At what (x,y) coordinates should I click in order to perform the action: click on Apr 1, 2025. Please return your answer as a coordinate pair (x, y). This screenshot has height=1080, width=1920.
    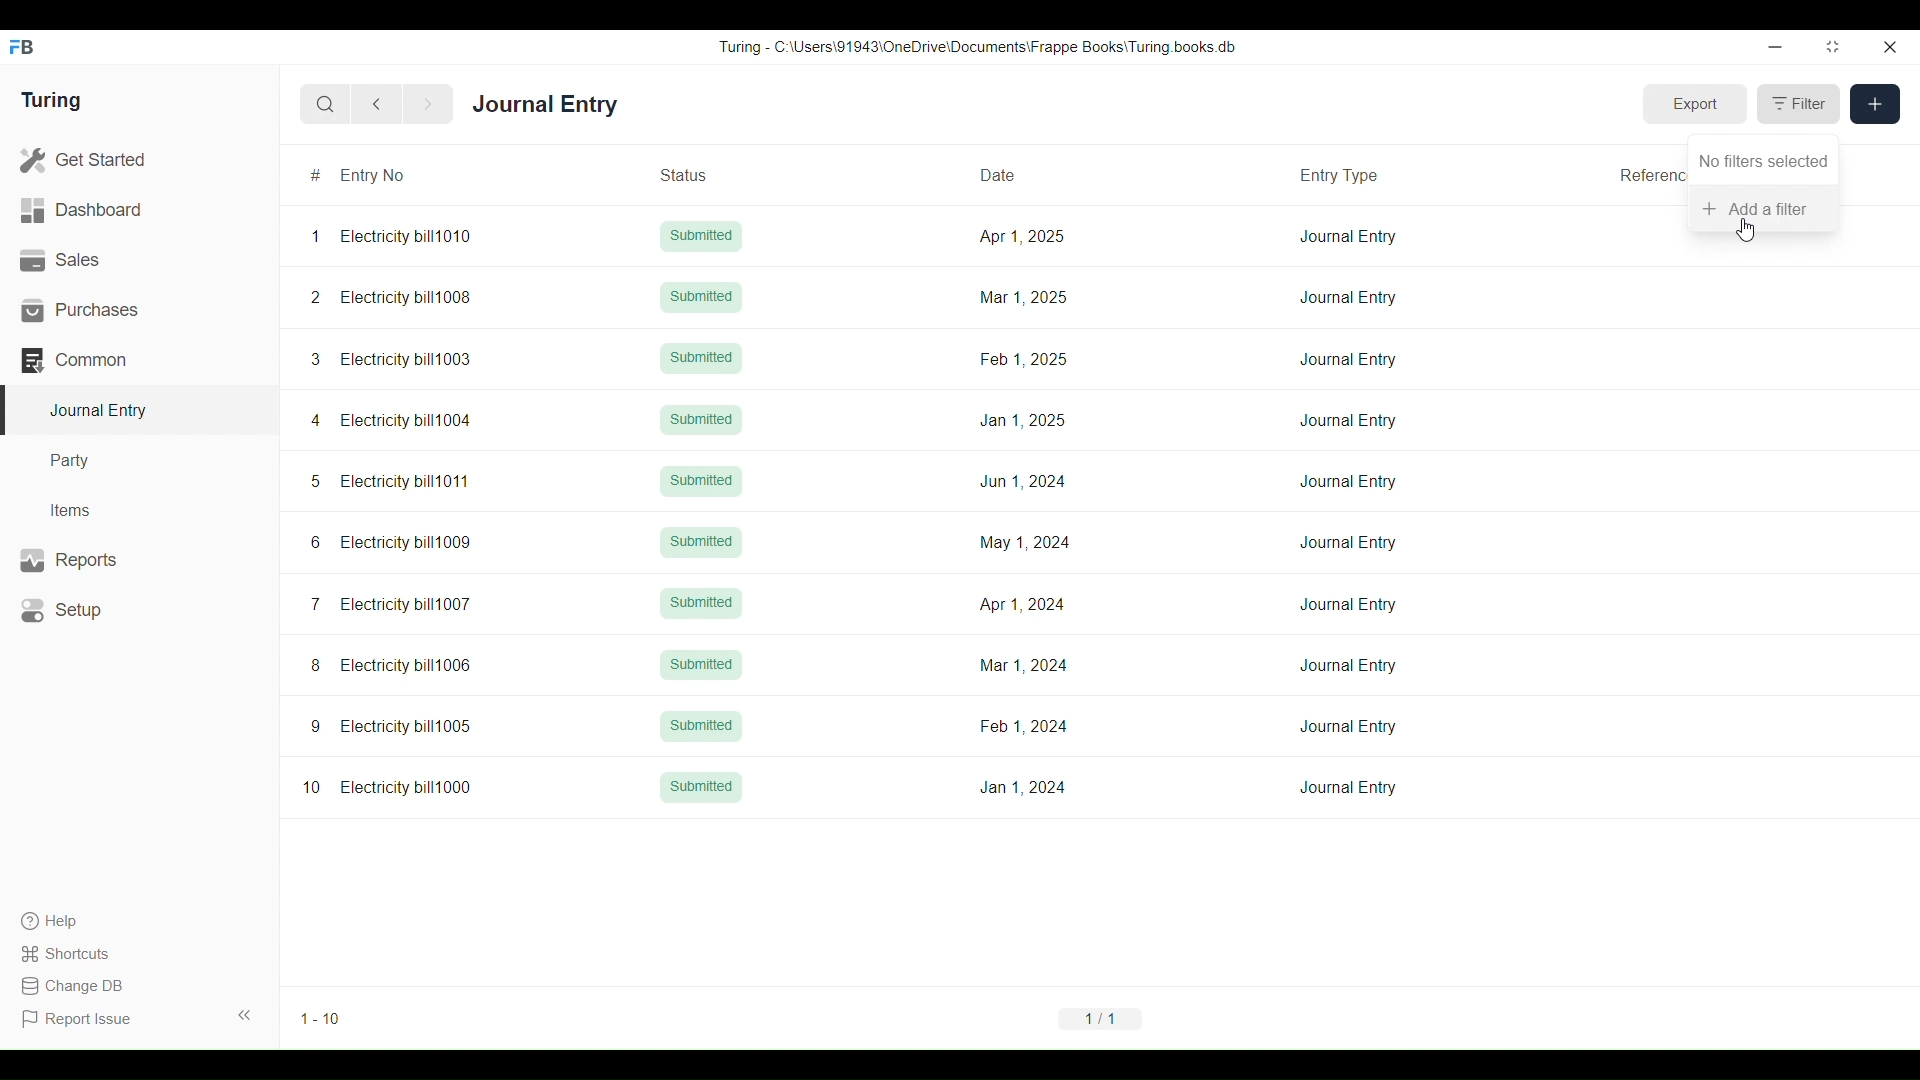
    Looking at the image, I should click on (1021, 235).